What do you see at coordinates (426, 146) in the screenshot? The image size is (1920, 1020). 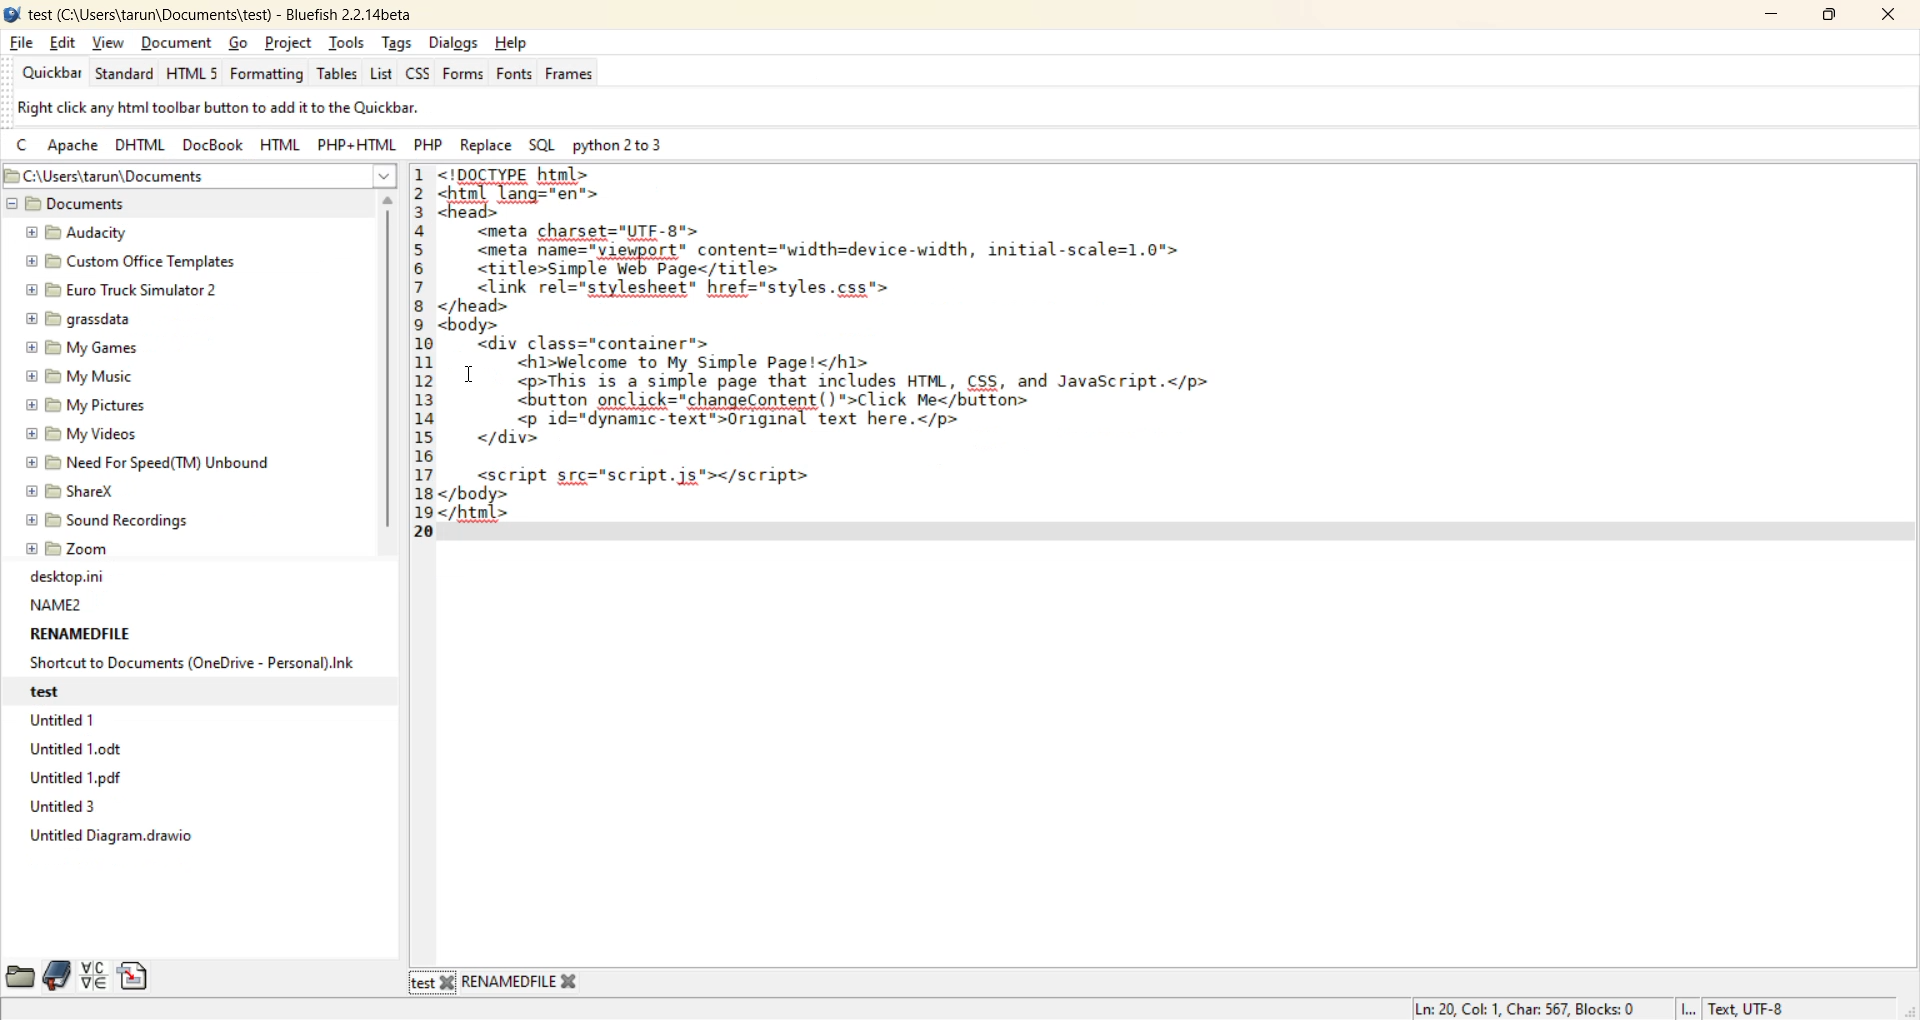 I see `php` at bounding box center [426, 146].